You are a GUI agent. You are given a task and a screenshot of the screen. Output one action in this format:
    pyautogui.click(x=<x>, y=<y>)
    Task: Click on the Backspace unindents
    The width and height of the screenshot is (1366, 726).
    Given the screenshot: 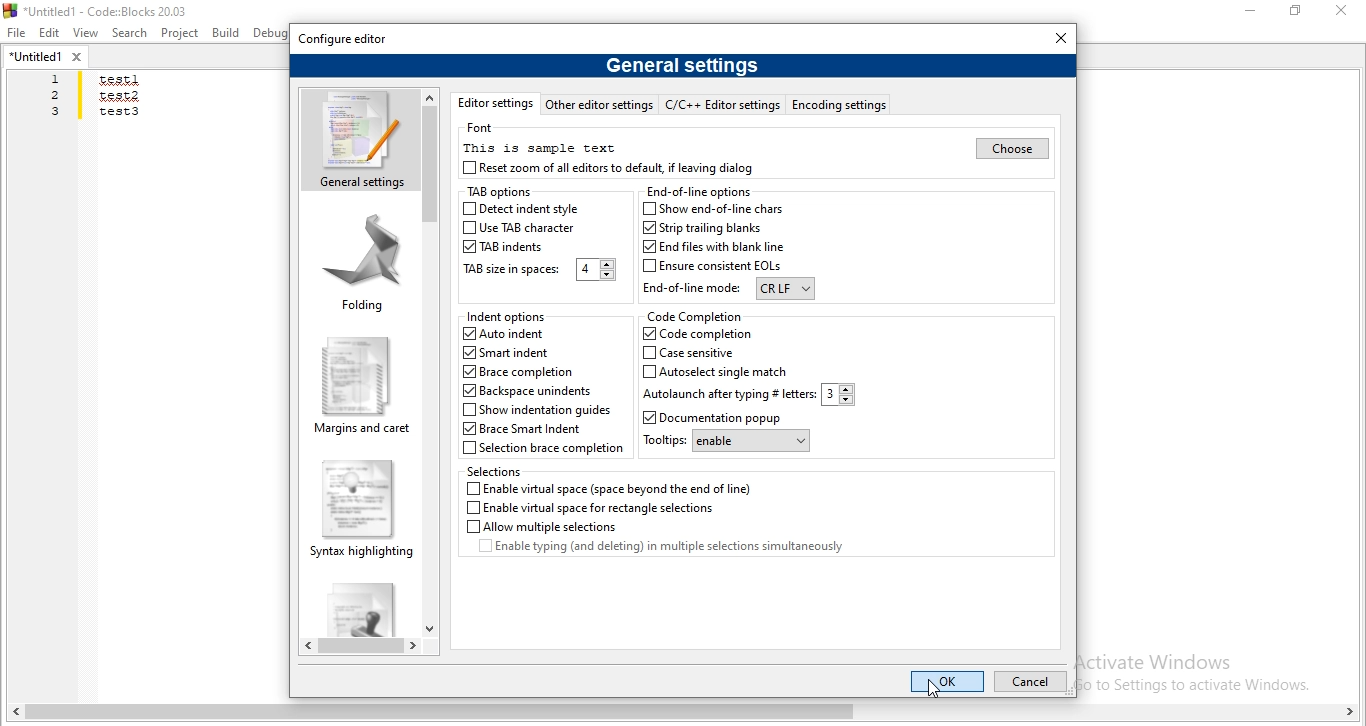 What is the action you would take?
    pyautogui.click(x=527, y=392)
    